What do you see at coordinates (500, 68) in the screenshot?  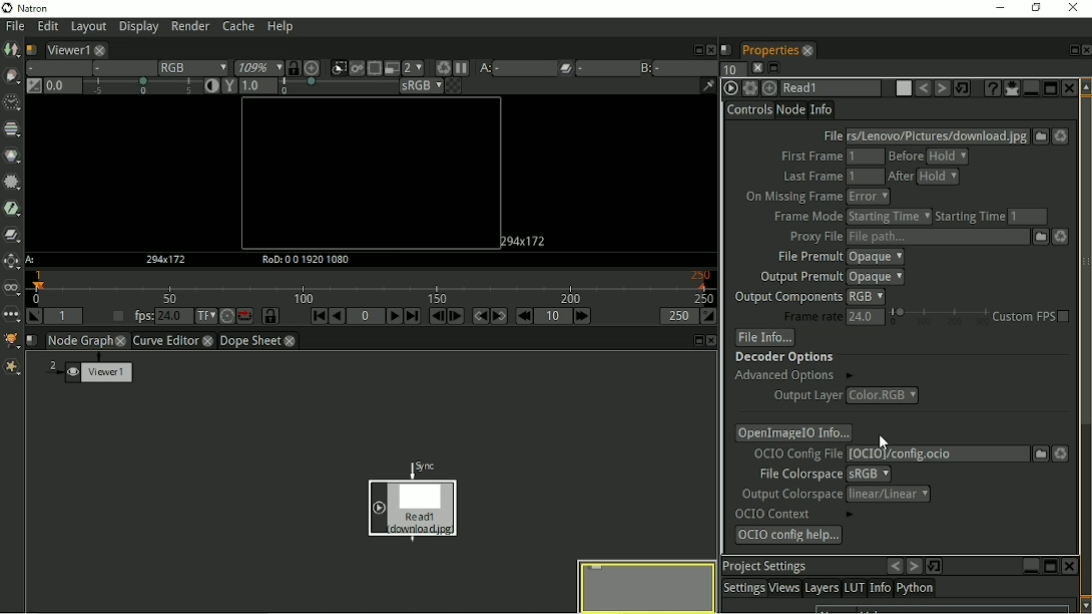 I see `Viewer input A` at bounding box center [500, 68].